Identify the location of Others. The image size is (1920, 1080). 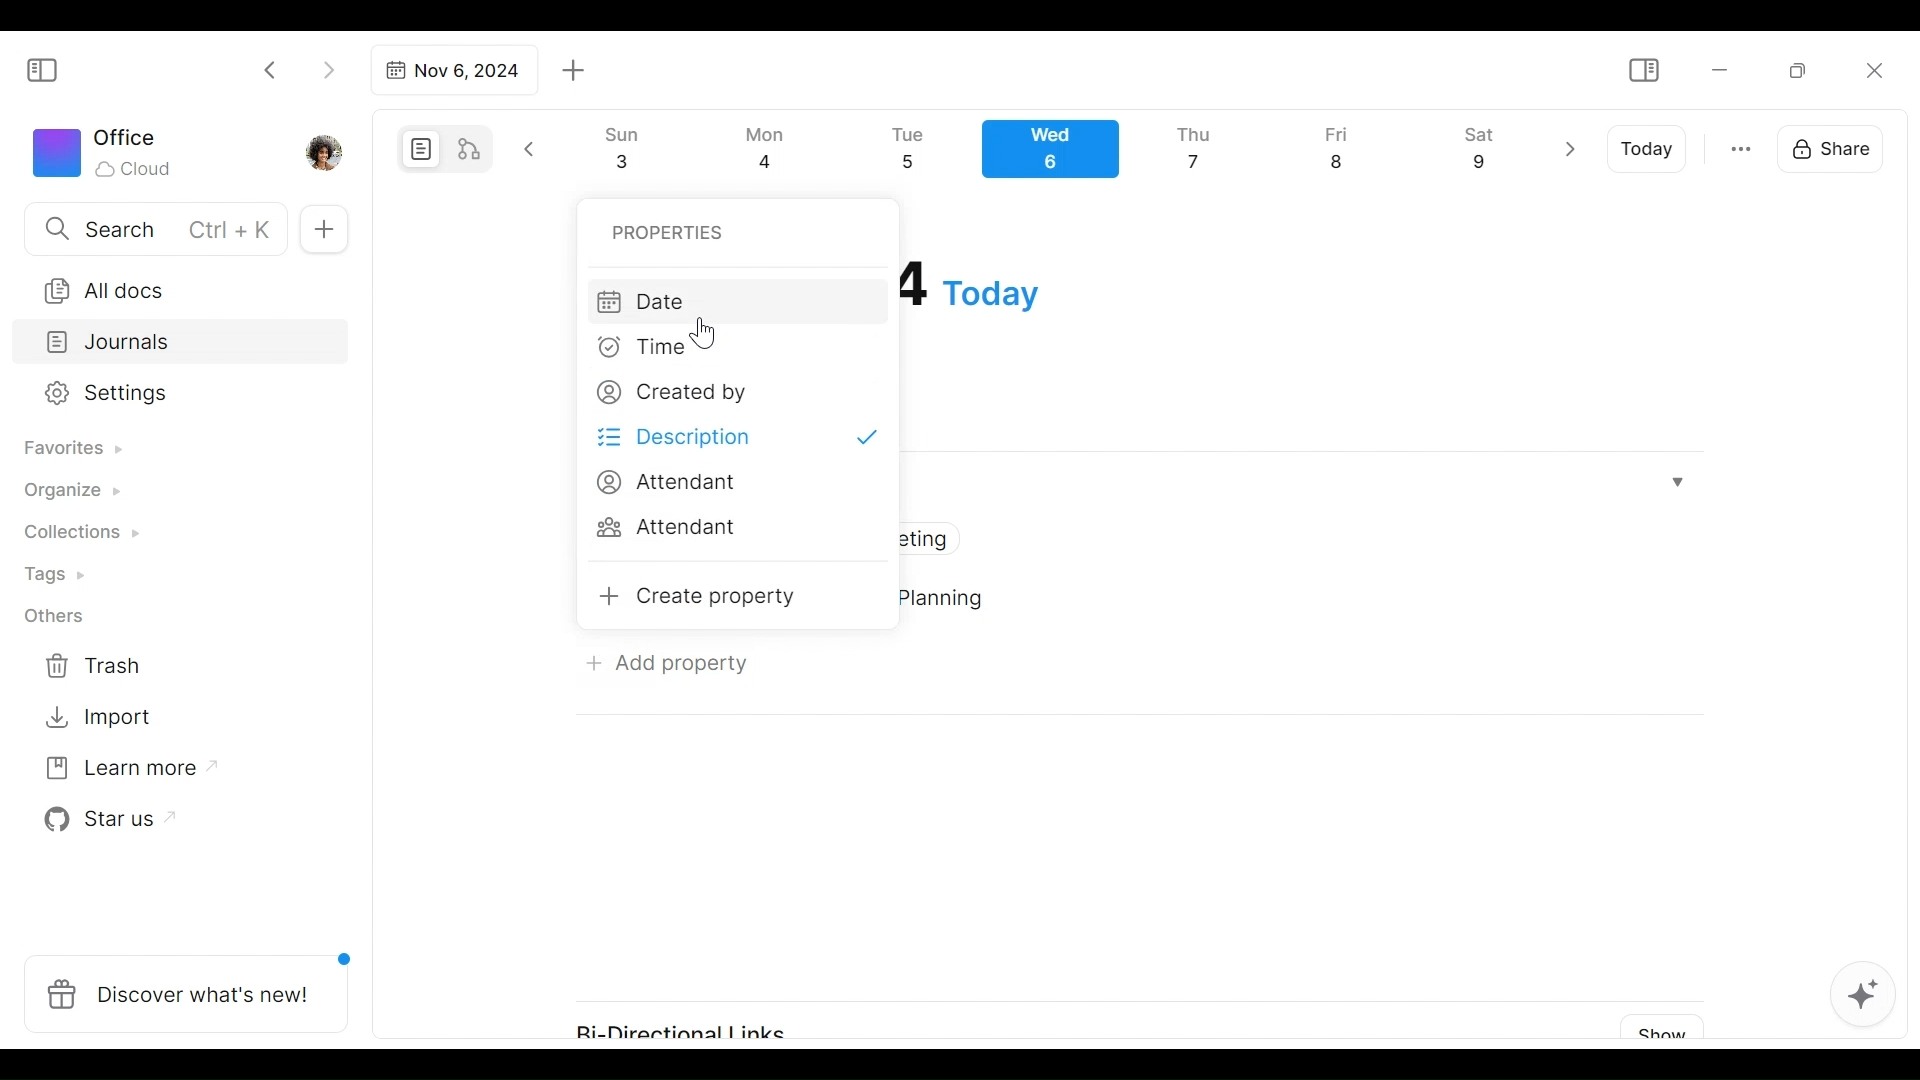
(55, 616).